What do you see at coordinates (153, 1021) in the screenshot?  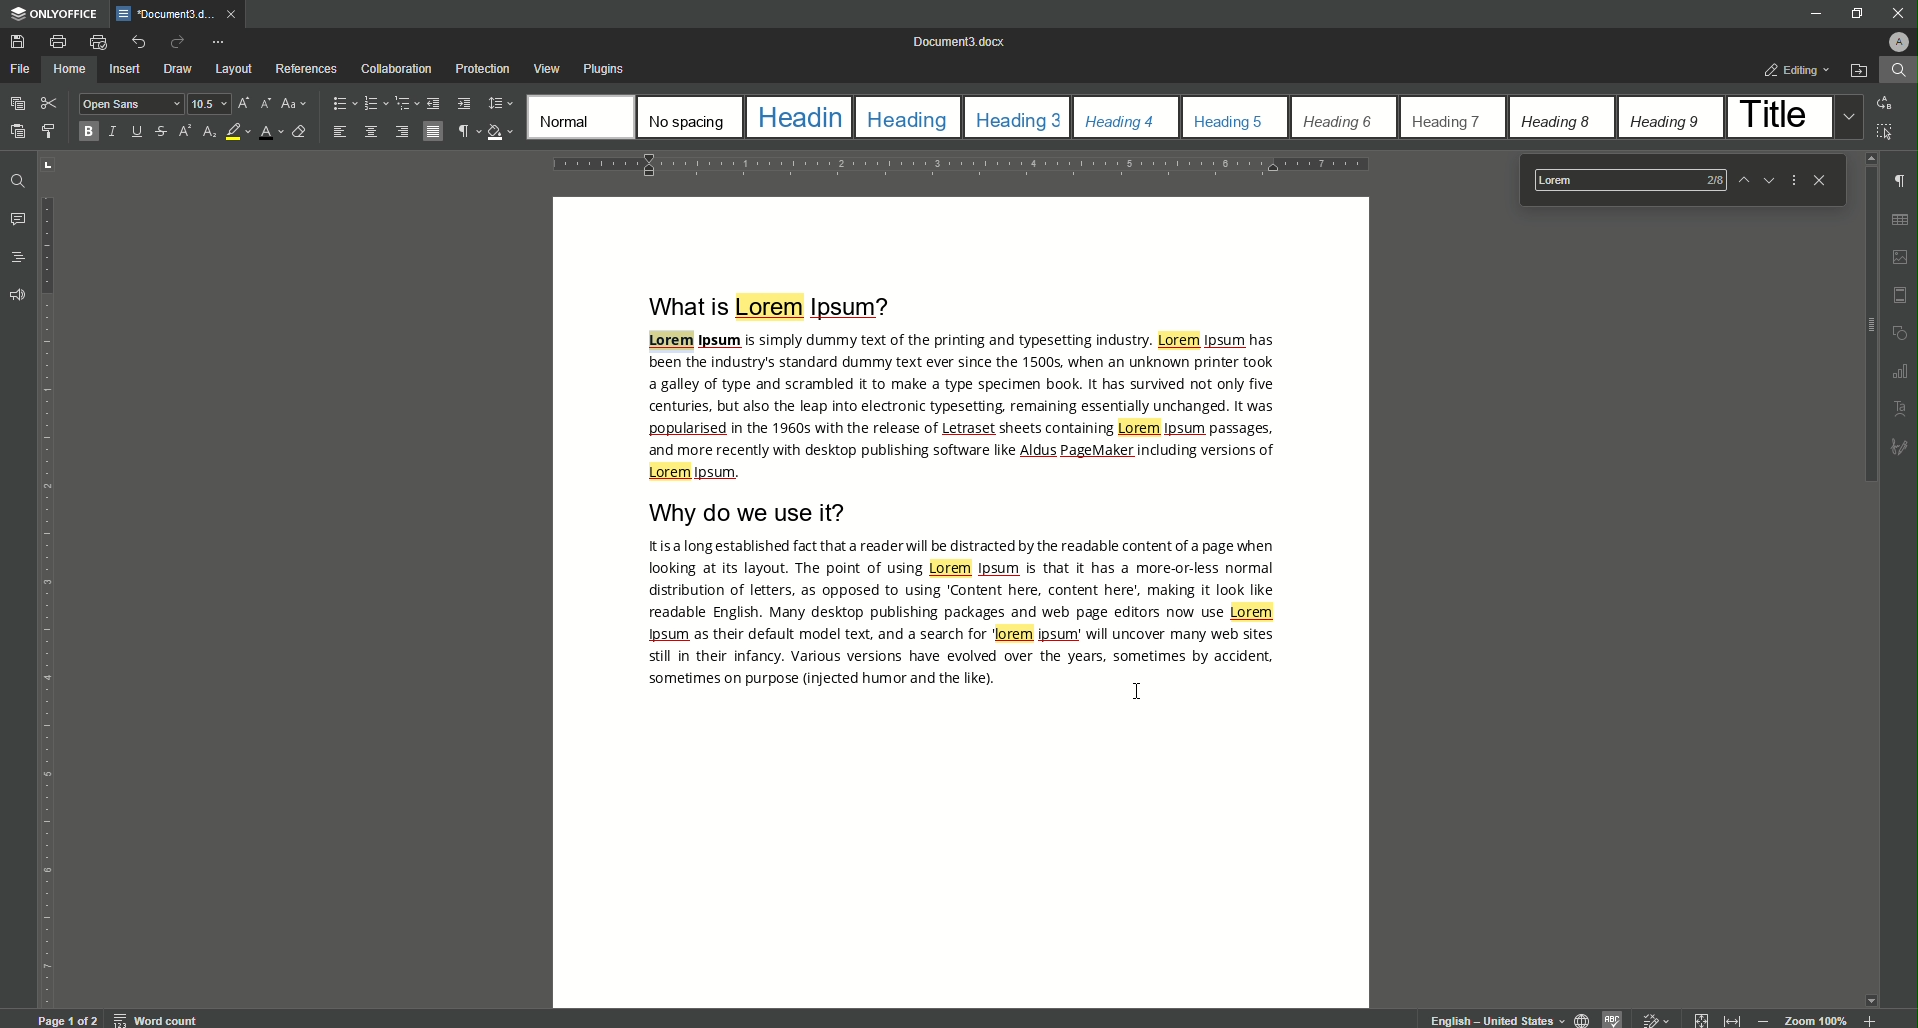 I see `word count` at bounding box center [153, 1021].